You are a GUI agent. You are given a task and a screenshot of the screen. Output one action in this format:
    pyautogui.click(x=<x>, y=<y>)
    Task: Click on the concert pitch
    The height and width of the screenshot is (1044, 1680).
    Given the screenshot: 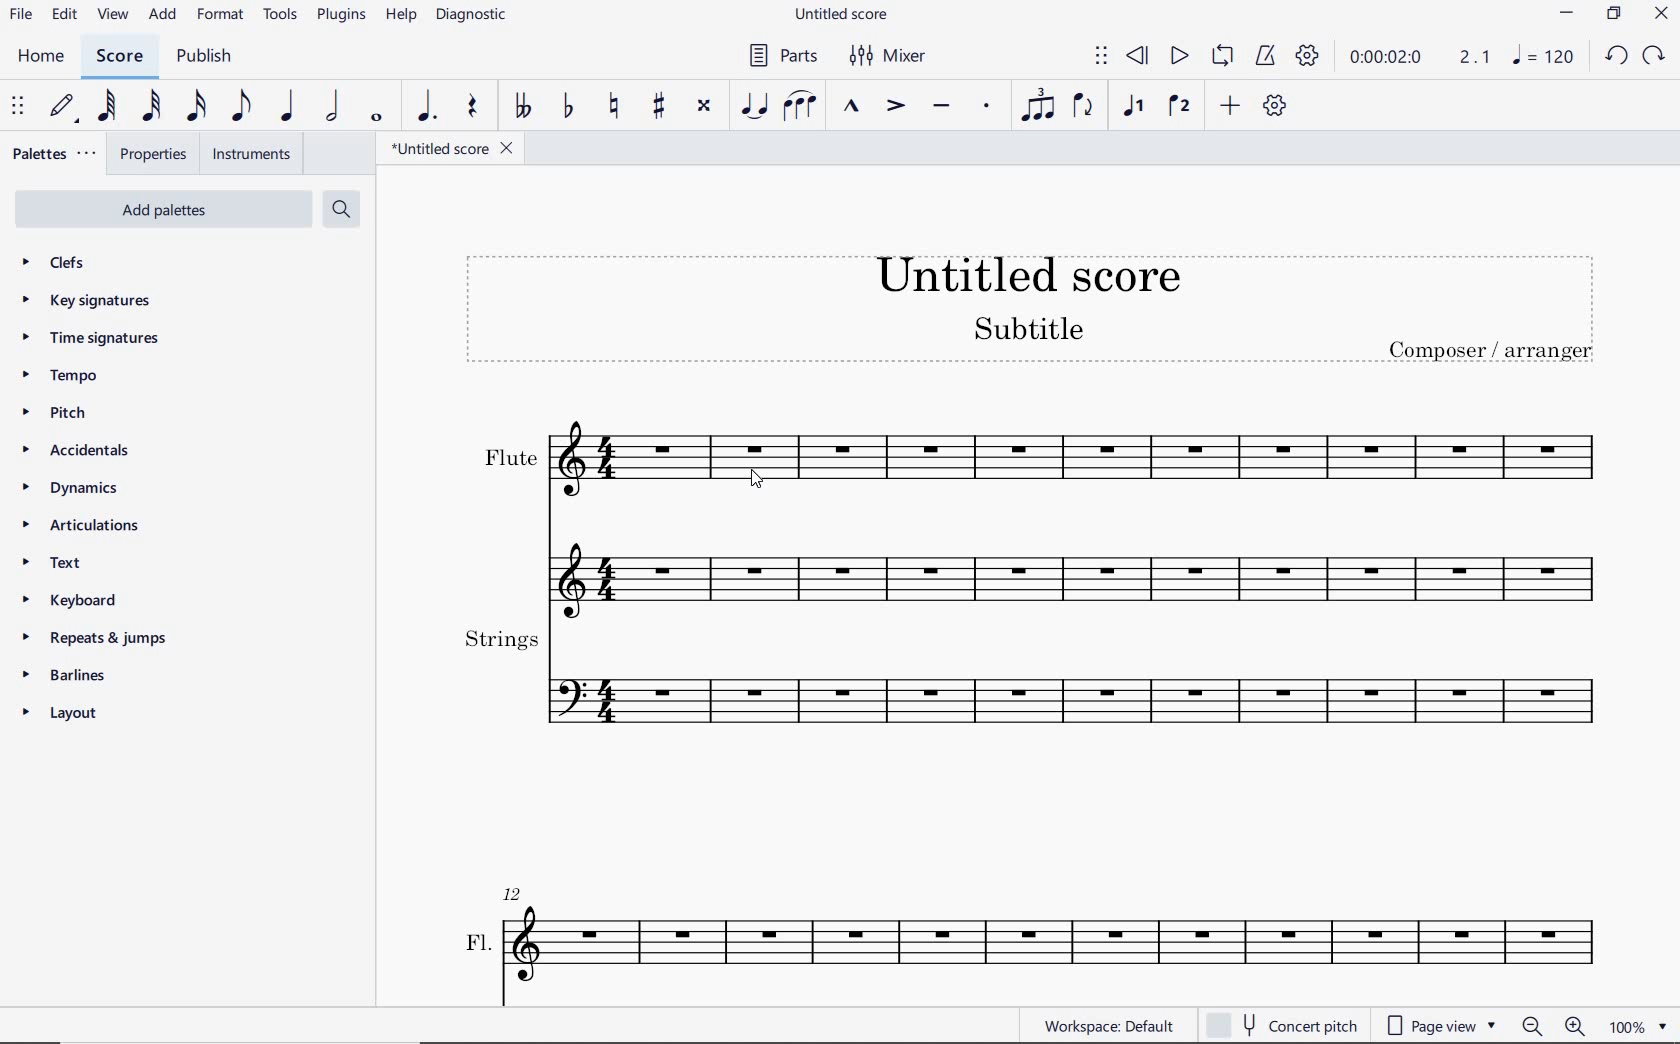 What is the action you would take?
    pyautogui.click(x=1281, y=1022)
    